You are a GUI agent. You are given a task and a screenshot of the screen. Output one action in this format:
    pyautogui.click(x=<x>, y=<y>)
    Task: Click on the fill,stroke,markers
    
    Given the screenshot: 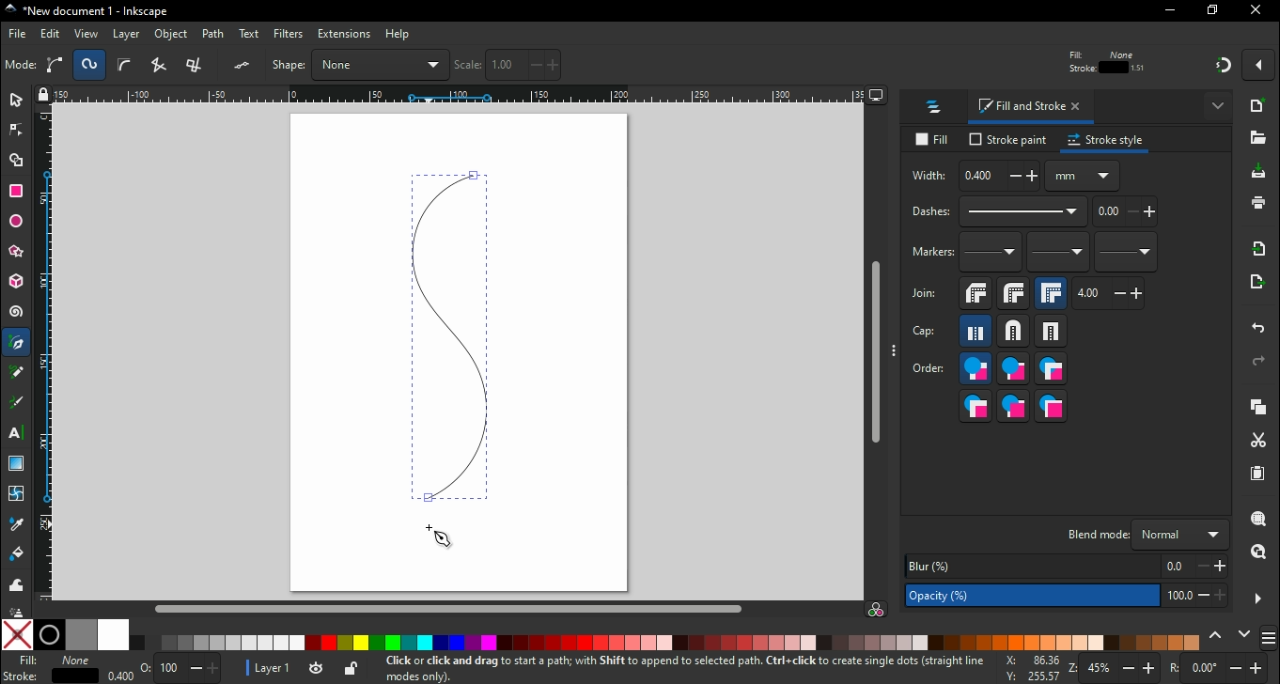 What is the action you would take?
    pyautogui.click(x=975, y=371)
    